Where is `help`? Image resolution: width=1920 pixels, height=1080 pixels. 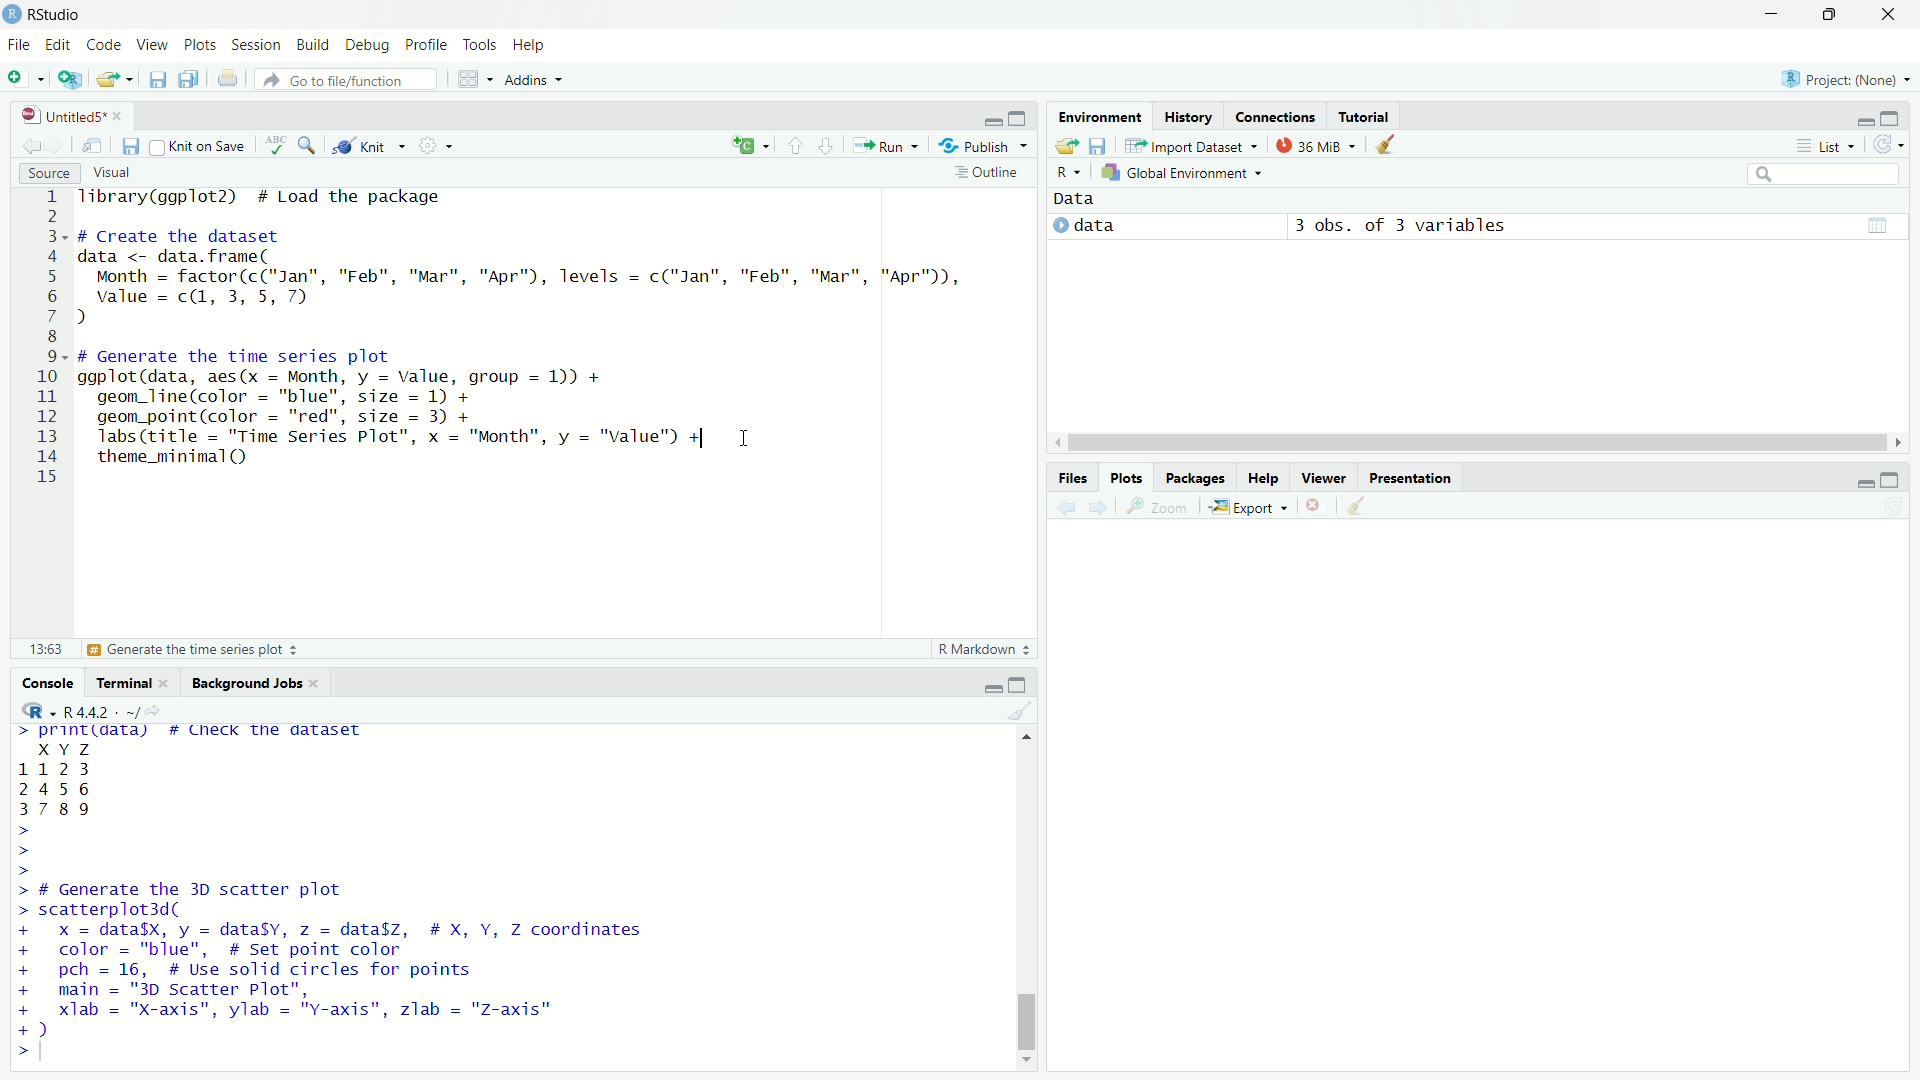
help is located at coordinates (1264, 478).